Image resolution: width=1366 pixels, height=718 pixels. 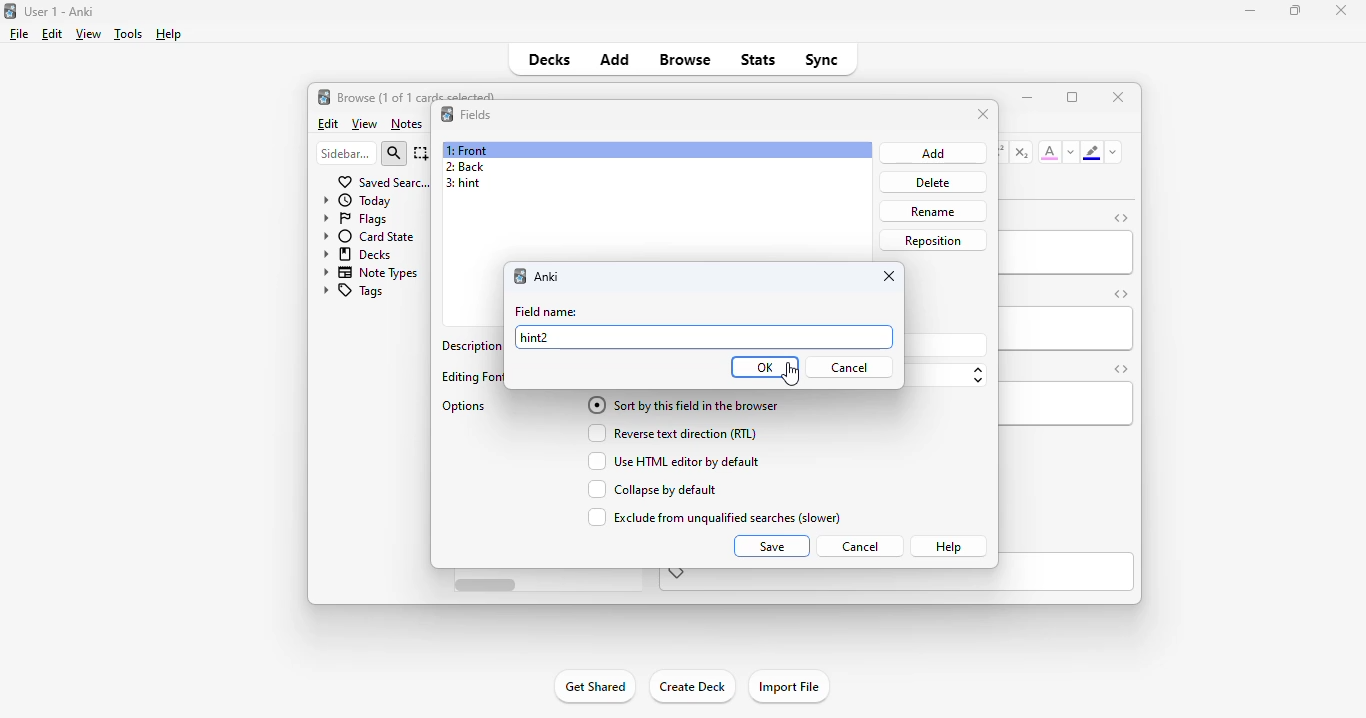 What do you see at coordinates (1120, 369) in the screenshot?
I see `toggle HTML editor` at bounding box center [1120, 369].